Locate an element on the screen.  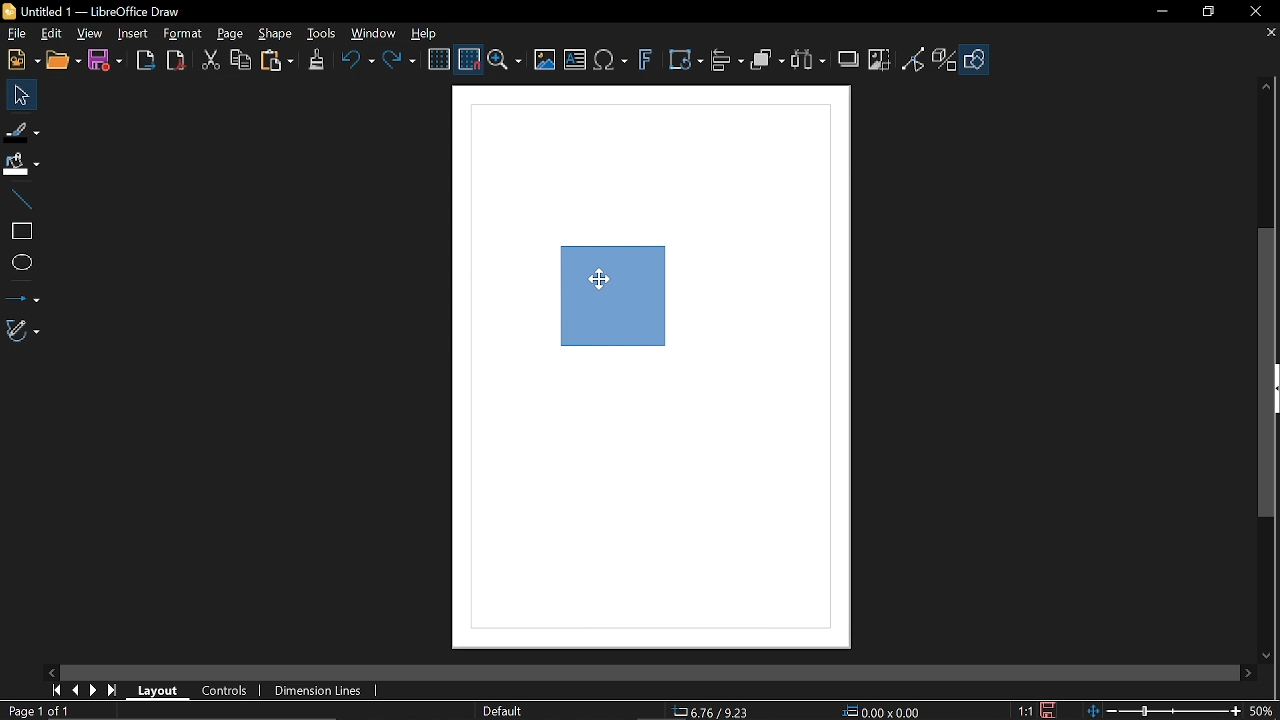
Save is located at coordinates (1046, 710).